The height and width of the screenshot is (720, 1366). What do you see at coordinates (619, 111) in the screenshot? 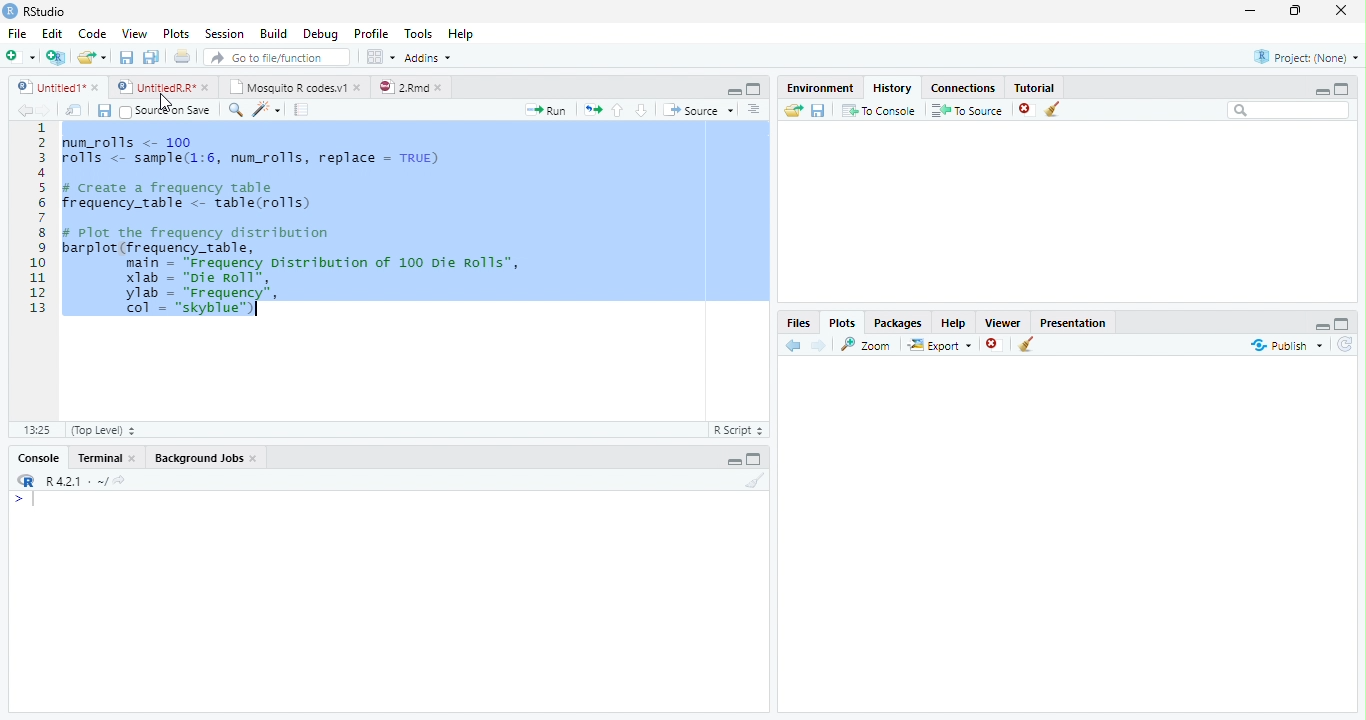
I see `Go to previous section of code` at bounding box center [619, 111].